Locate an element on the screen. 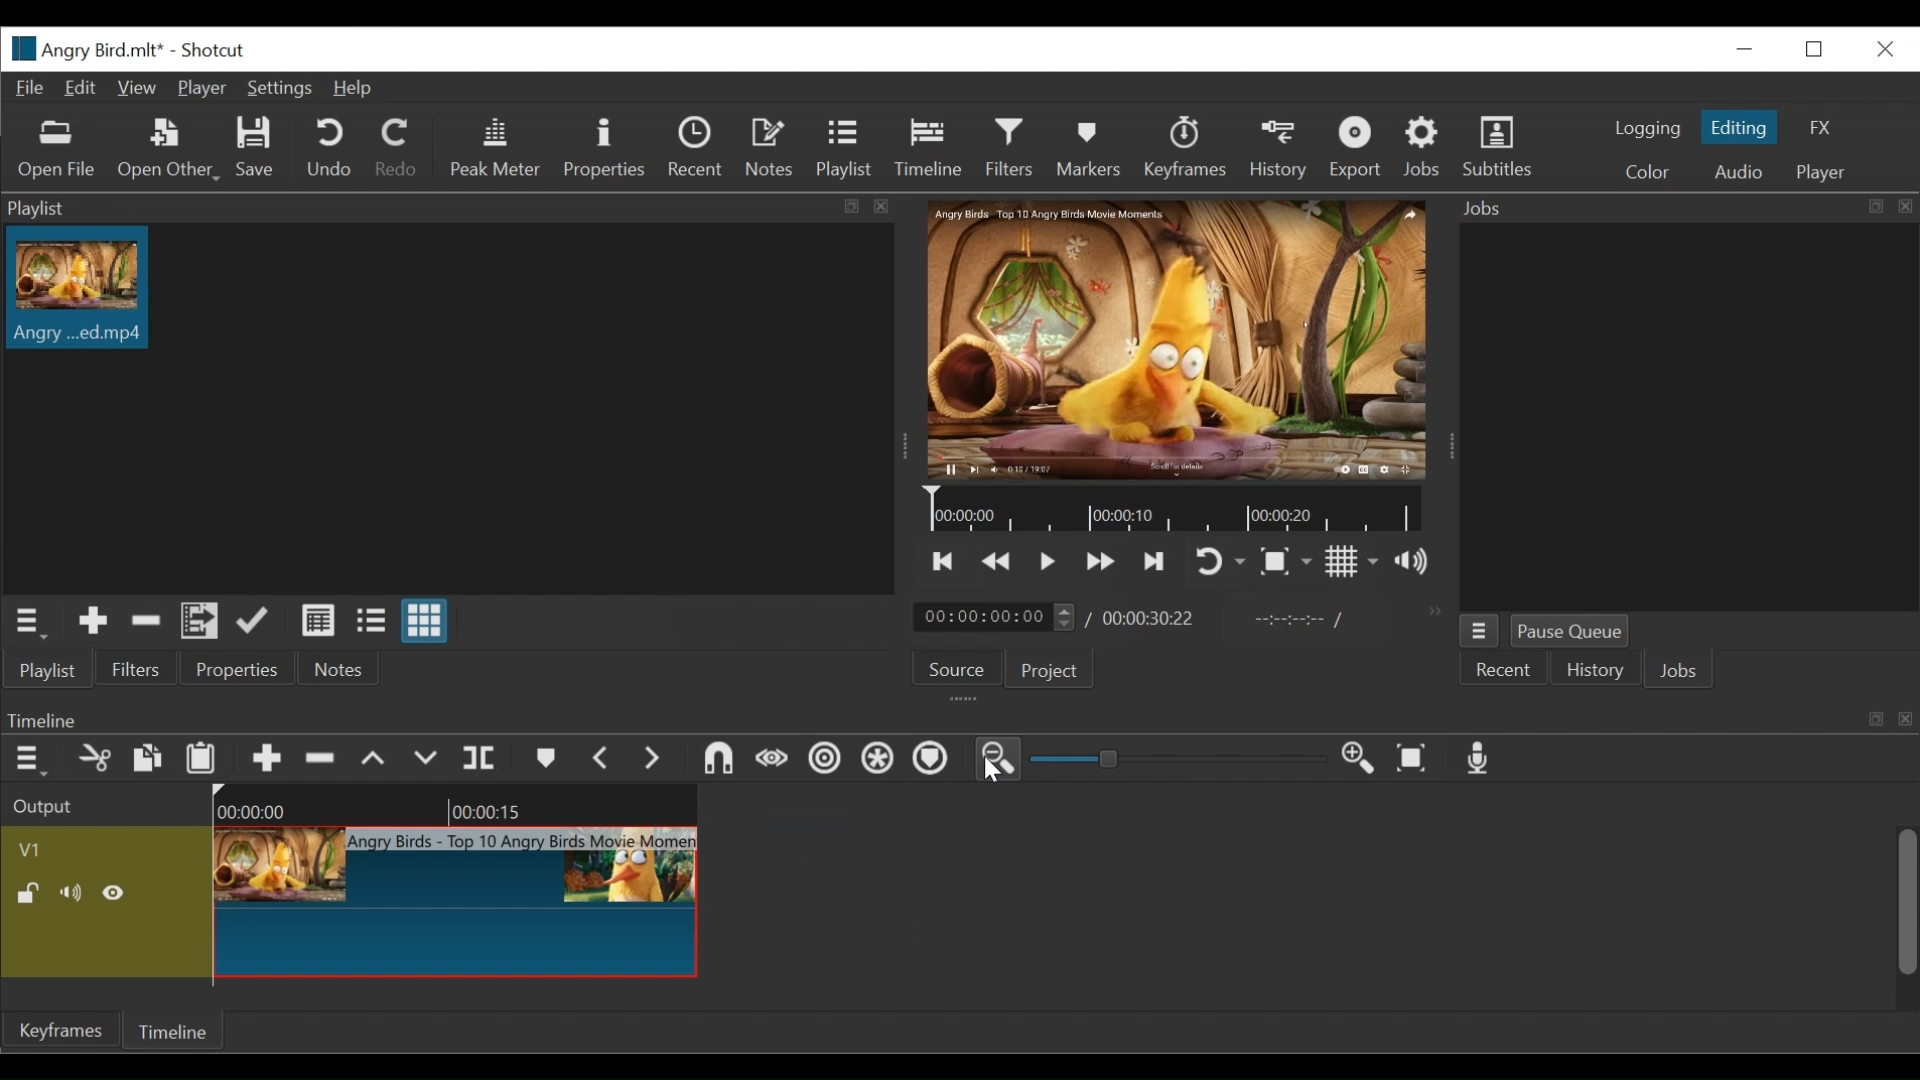 The width and height of the screenshot is (1920, 1080). Jobs Panel is located at coordinates (1697, 418).